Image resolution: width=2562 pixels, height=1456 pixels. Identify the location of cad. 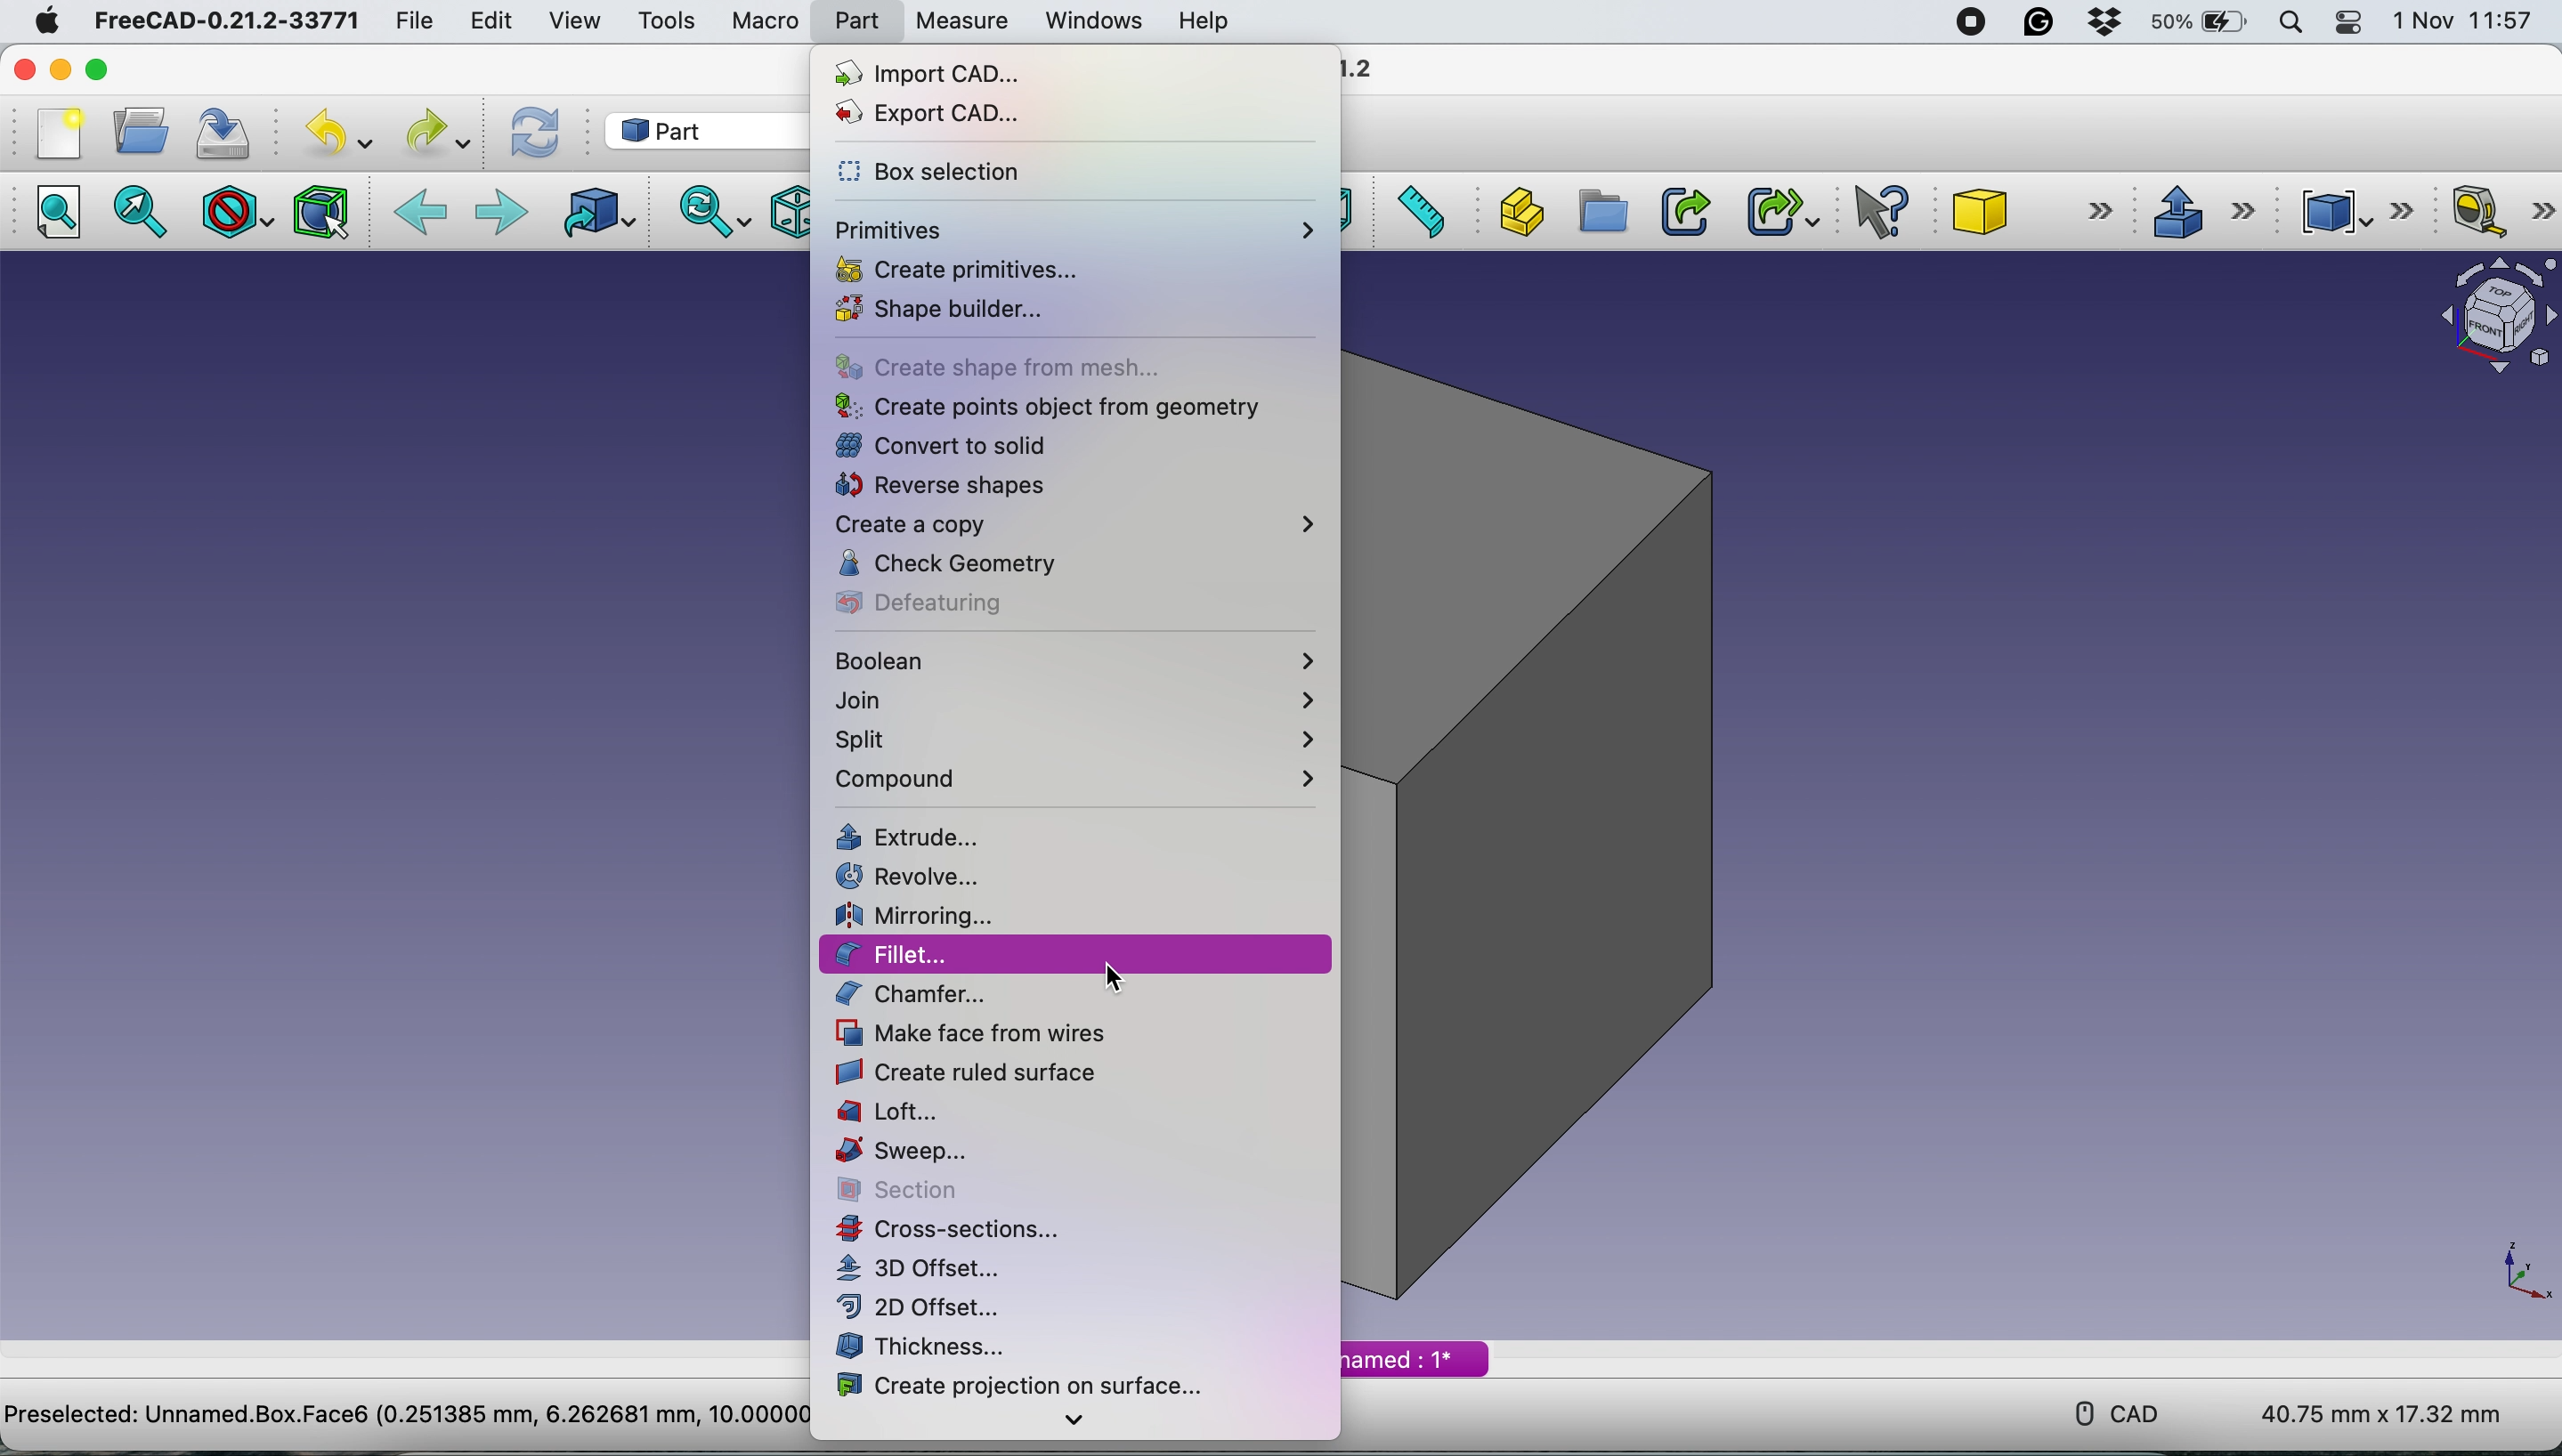
(2103, 1411).